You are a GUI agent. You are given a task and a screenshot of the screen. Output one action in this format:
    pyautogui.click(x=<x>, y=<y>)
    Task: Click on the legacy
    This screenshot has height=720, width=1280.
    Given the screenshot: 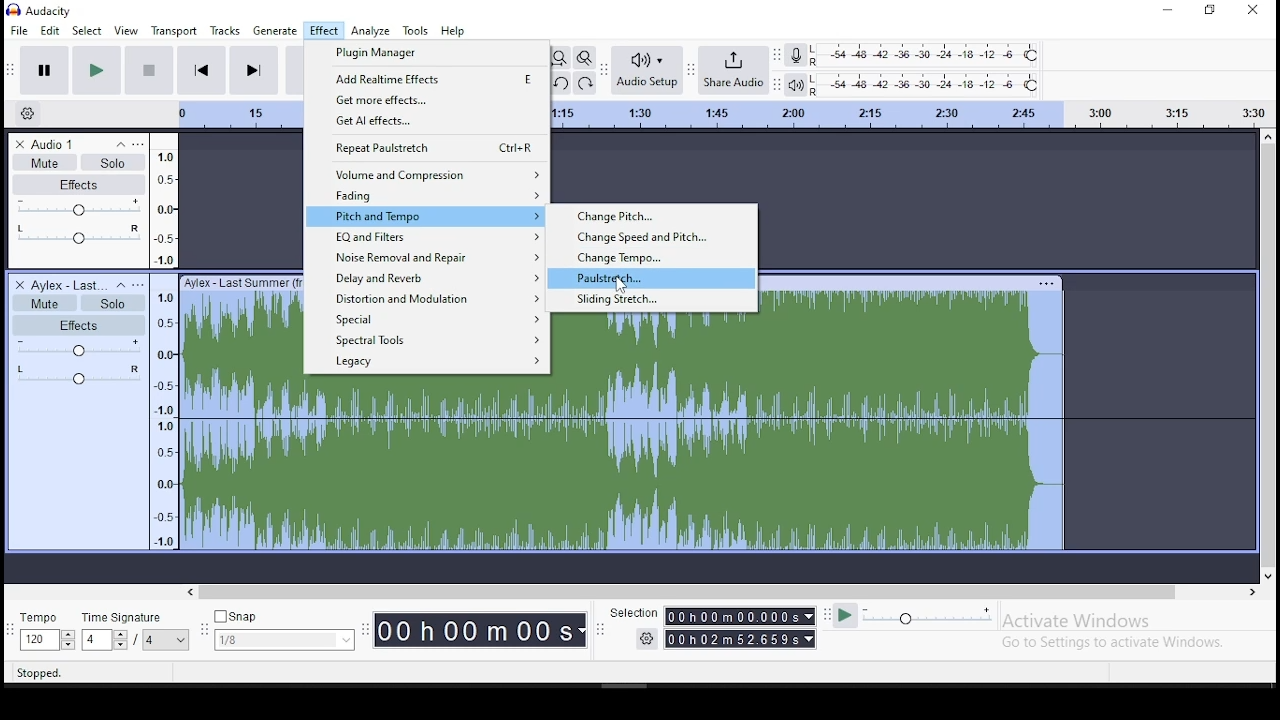 What is the action you would take?
    pyautogui.click(x=424, y=363)
    